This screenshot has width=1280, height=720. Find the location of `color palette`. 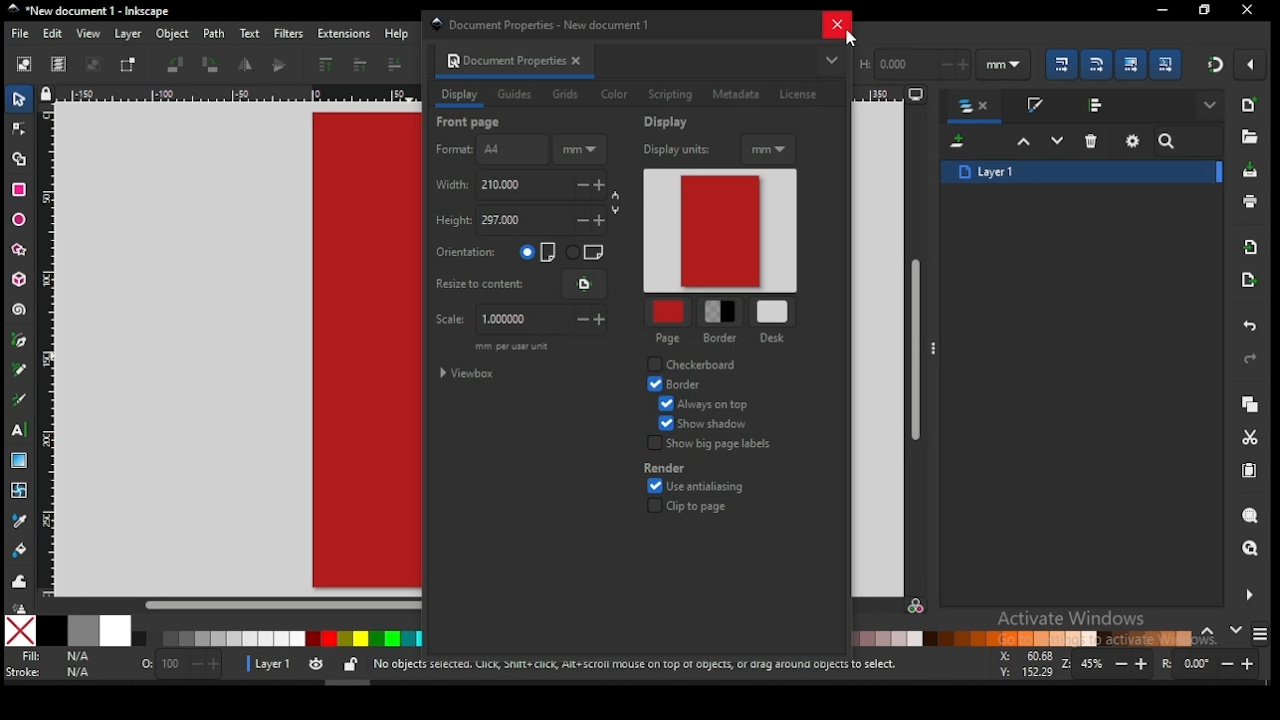

color palette is located at coordinates (277, 639).